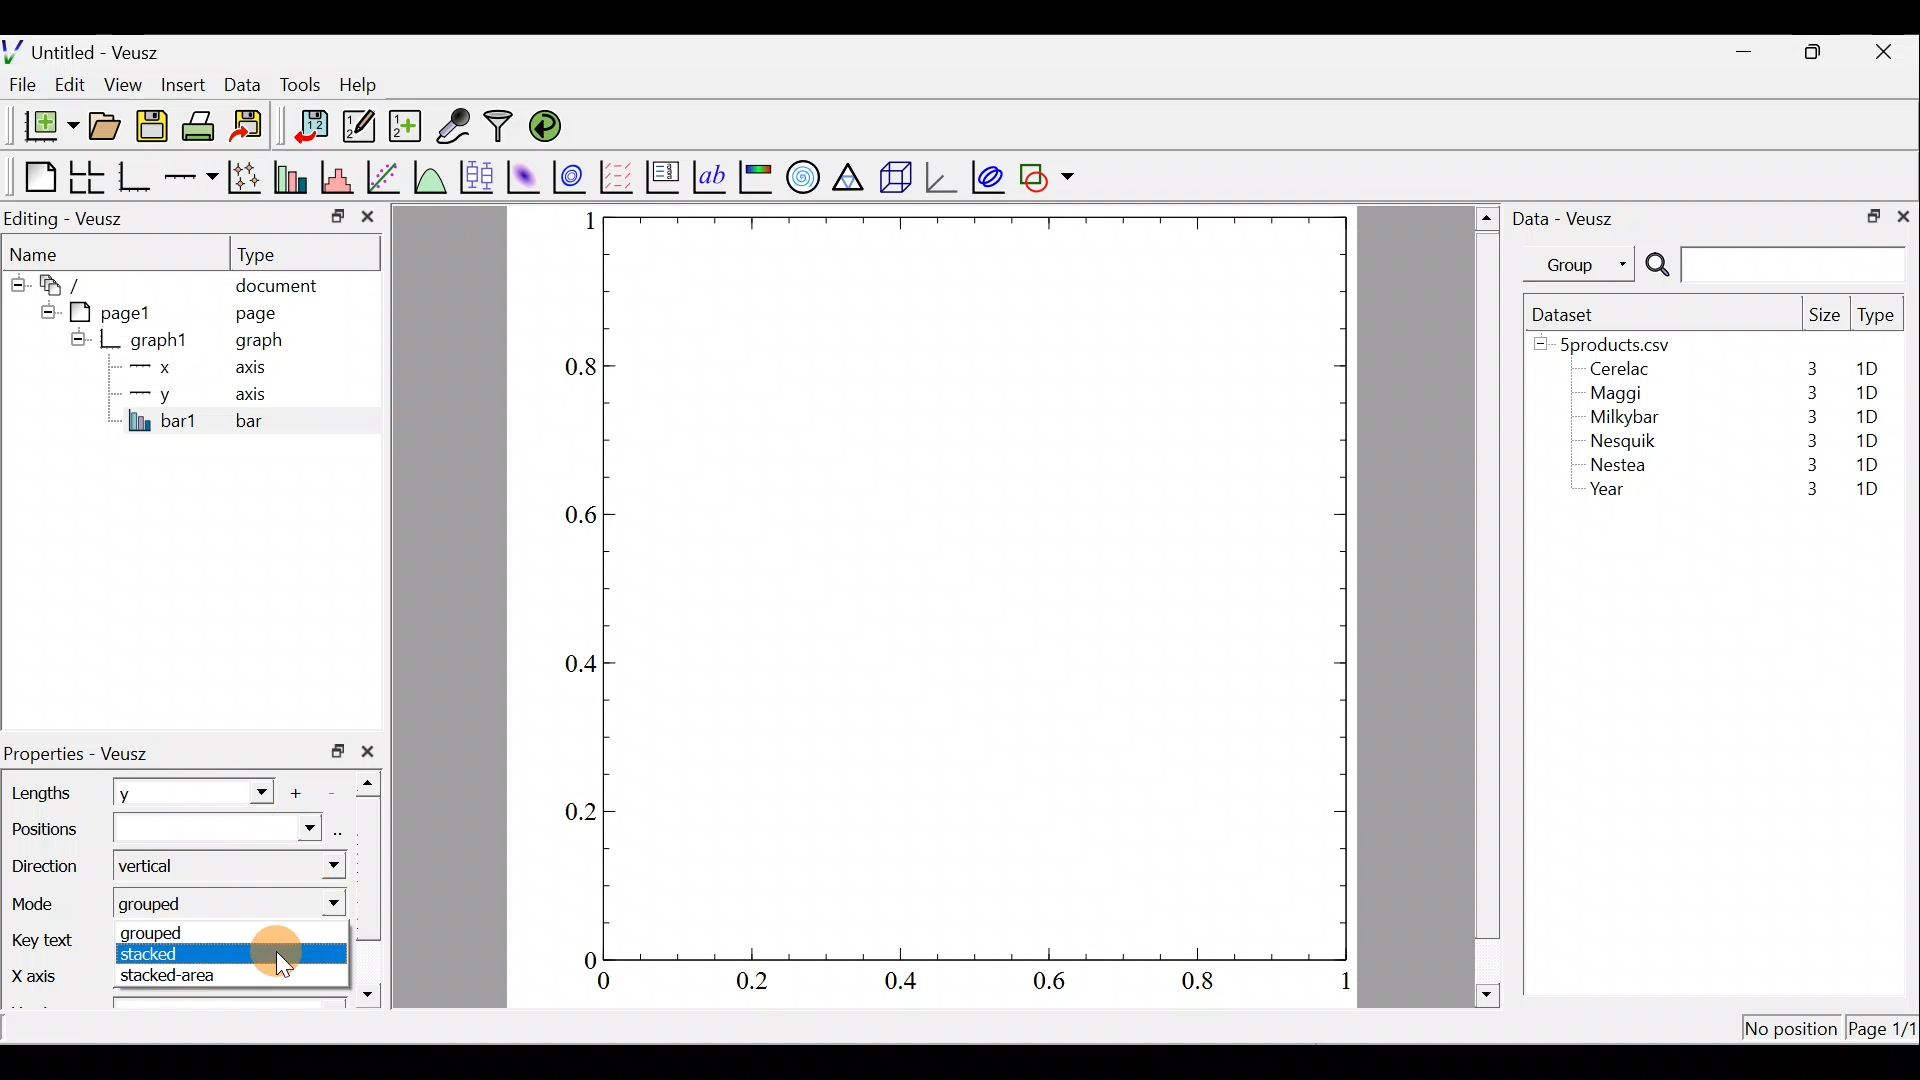 The image size is (1920, 1080). I want to click on stacked area, so click(166, 978).